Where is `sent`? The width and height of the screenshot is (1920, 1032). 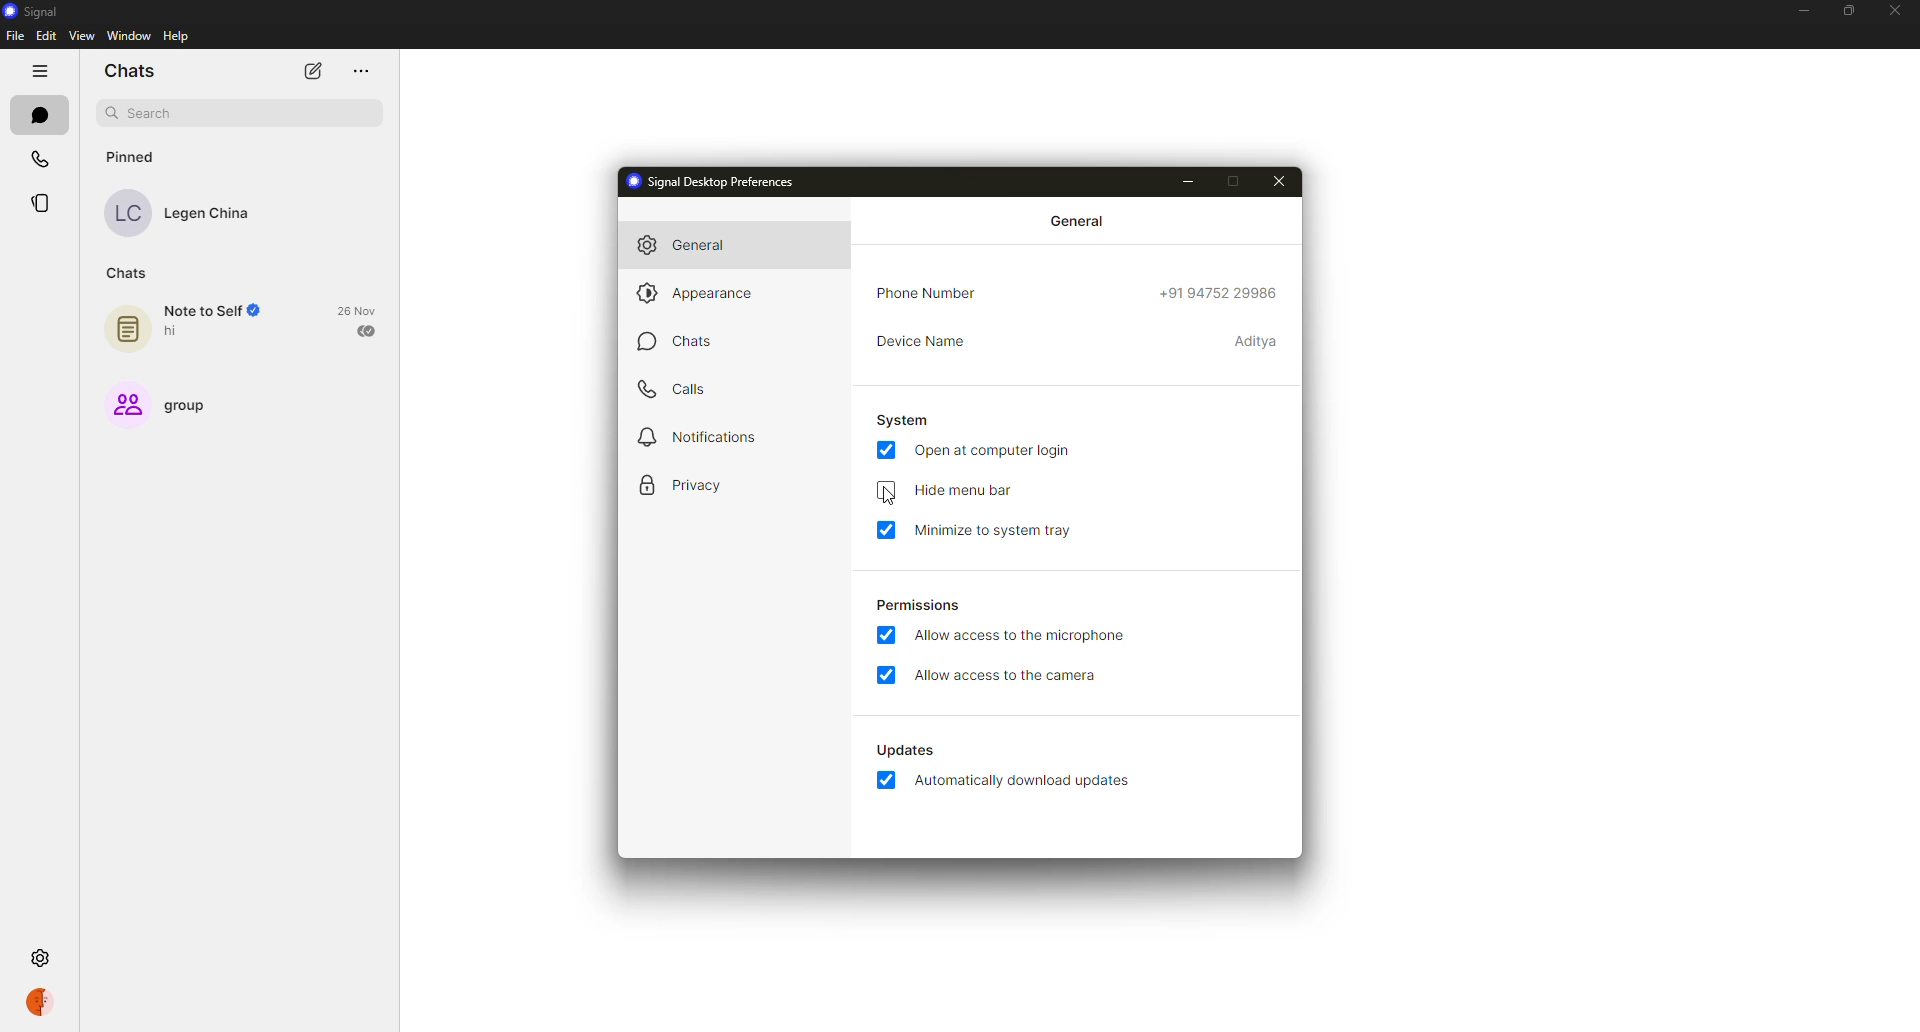
sent is located at coordinates (369, 331).